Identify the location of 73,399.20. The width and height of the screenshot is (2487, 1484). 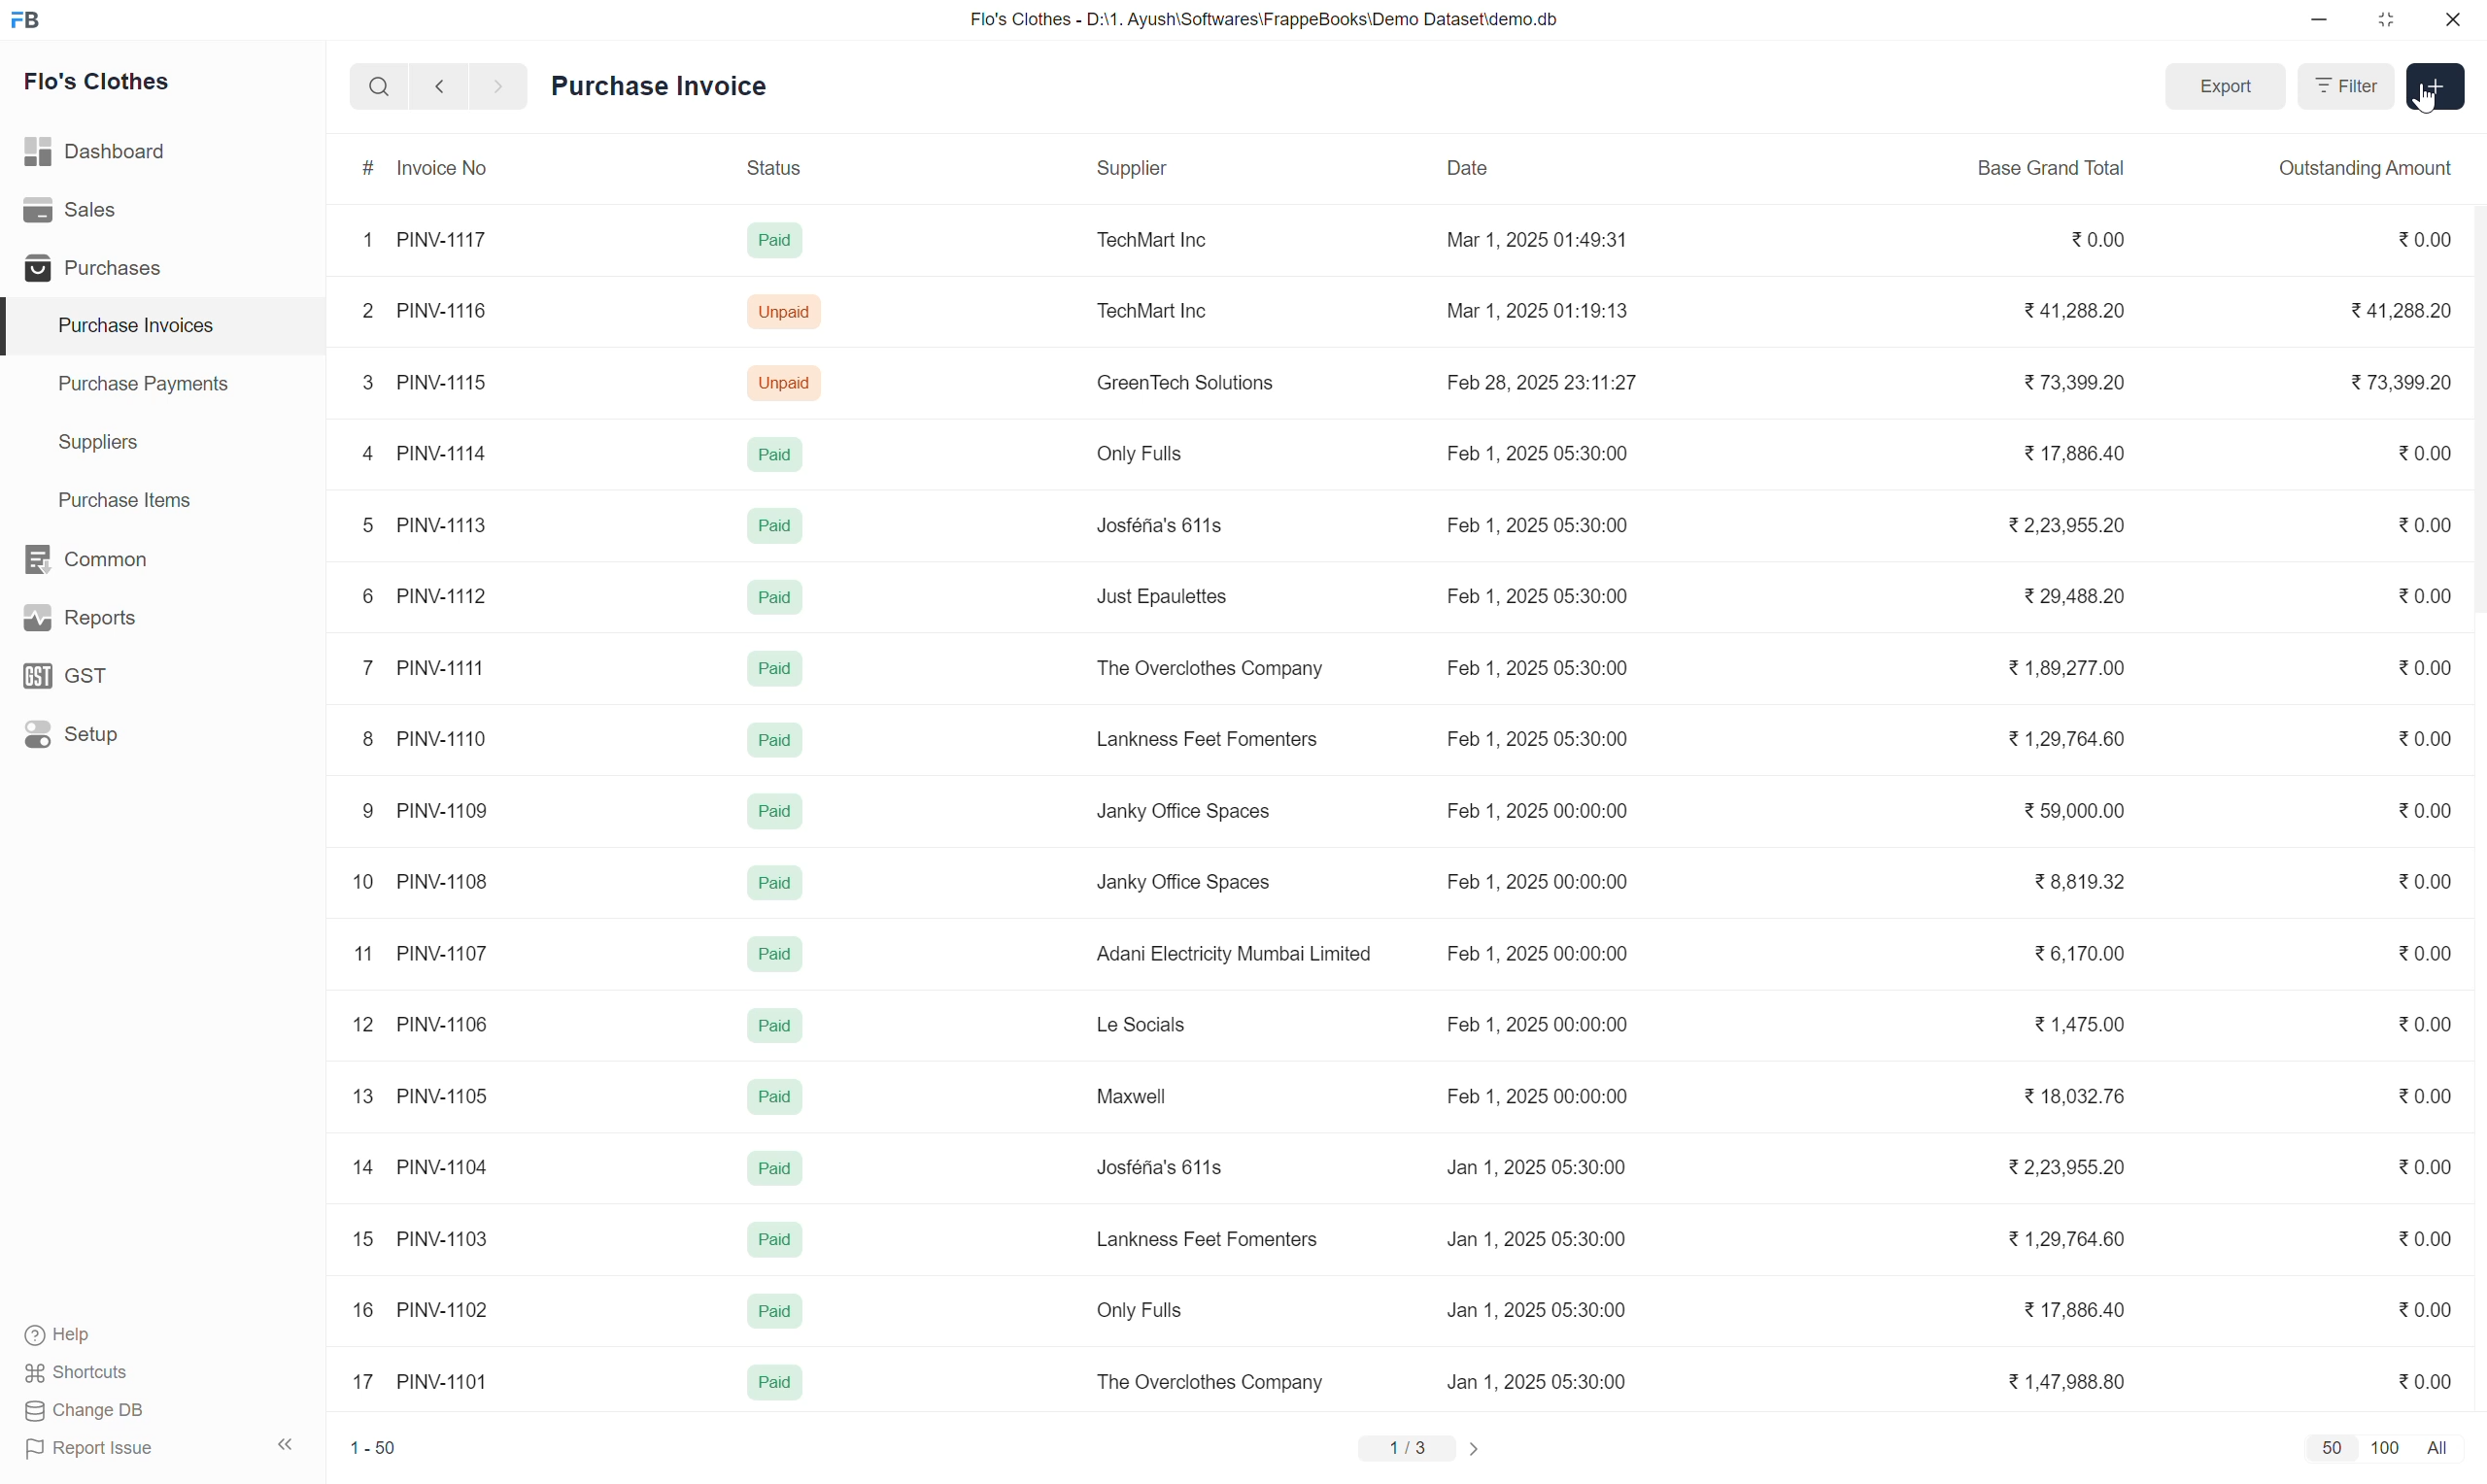
(2399, 382).